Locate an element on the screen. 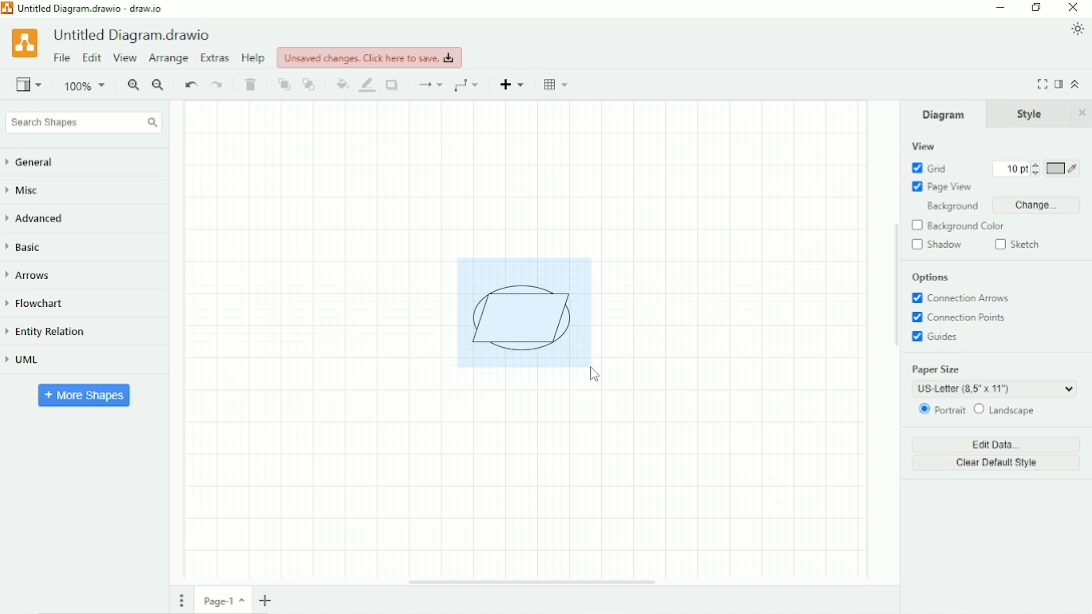 Image resolution: width=1092 pixels, height=614 pixels. Horizontal scrollbar is located at coordinates (532, 582).